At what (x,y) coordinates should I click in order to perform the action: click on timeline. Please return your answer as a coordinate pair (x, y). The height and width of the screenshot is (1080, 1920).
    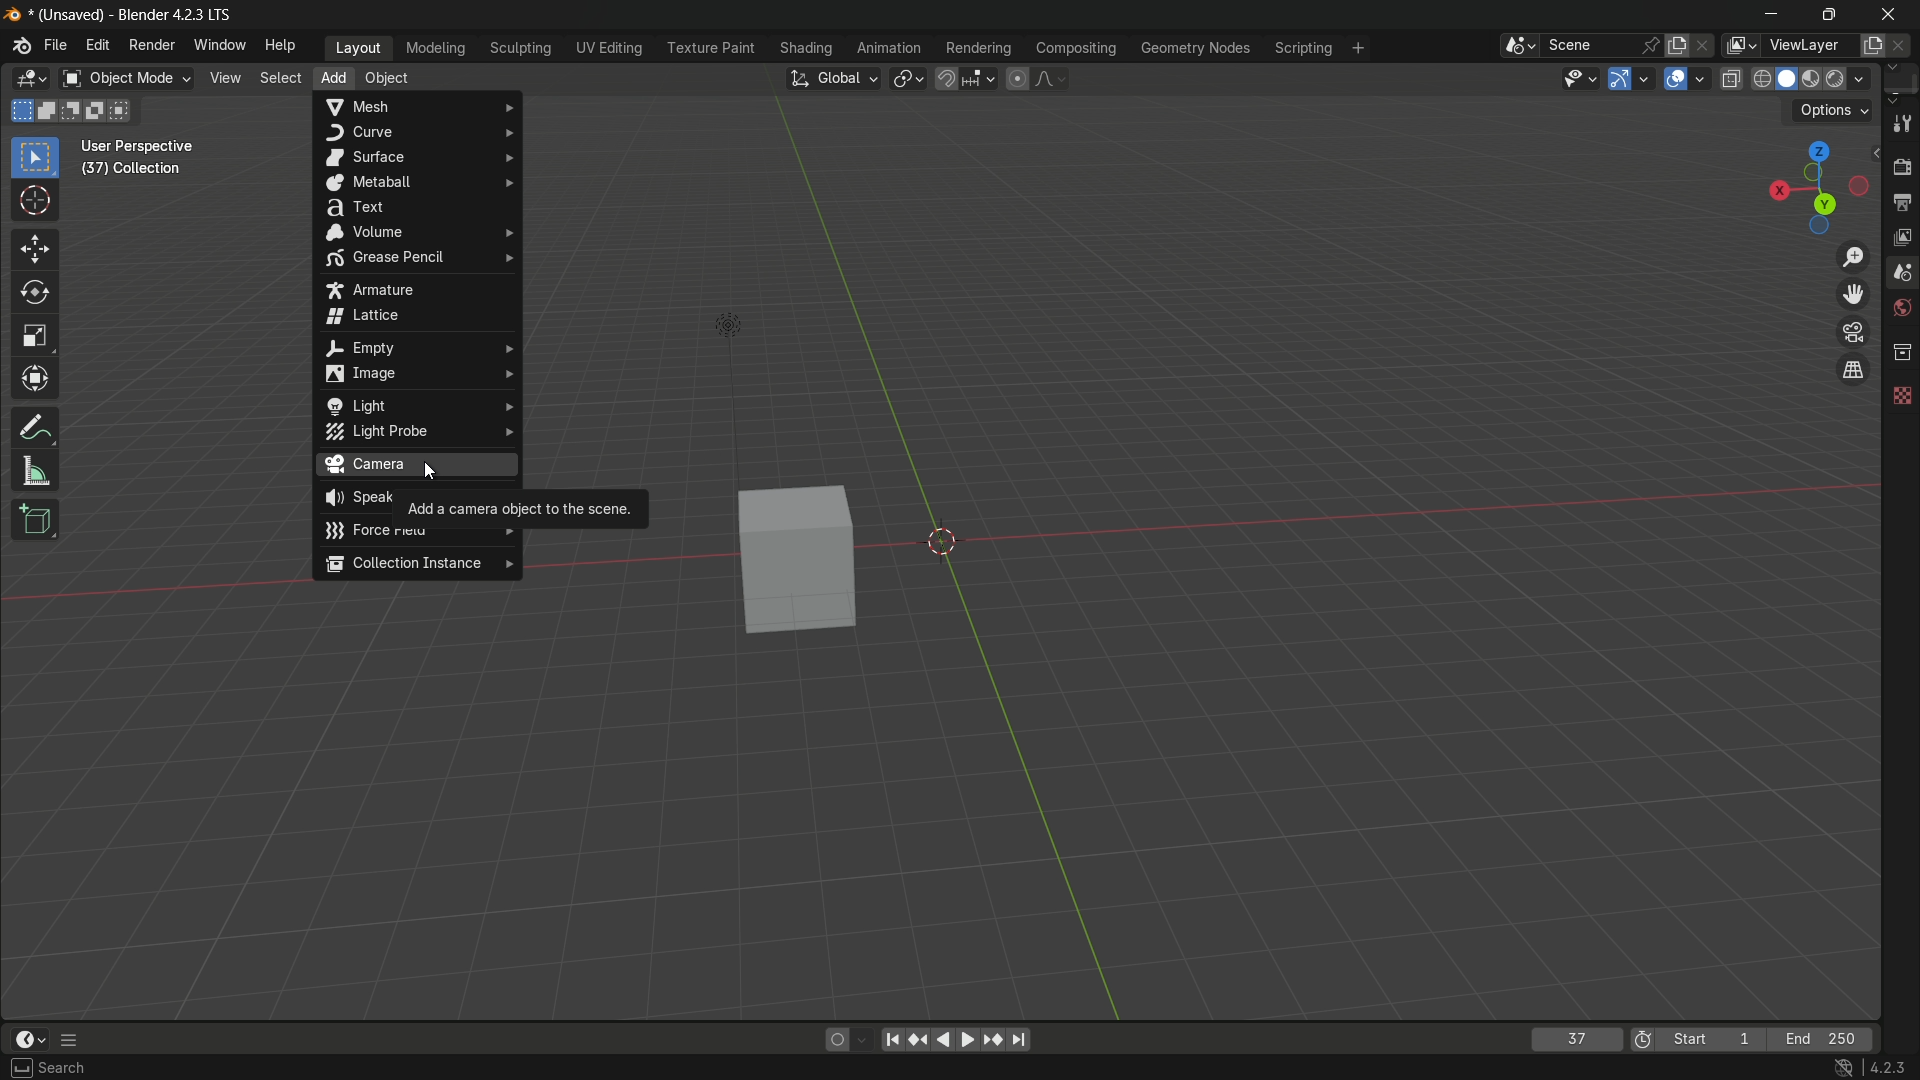
    Looking at the image, I should click on (33, 1039).